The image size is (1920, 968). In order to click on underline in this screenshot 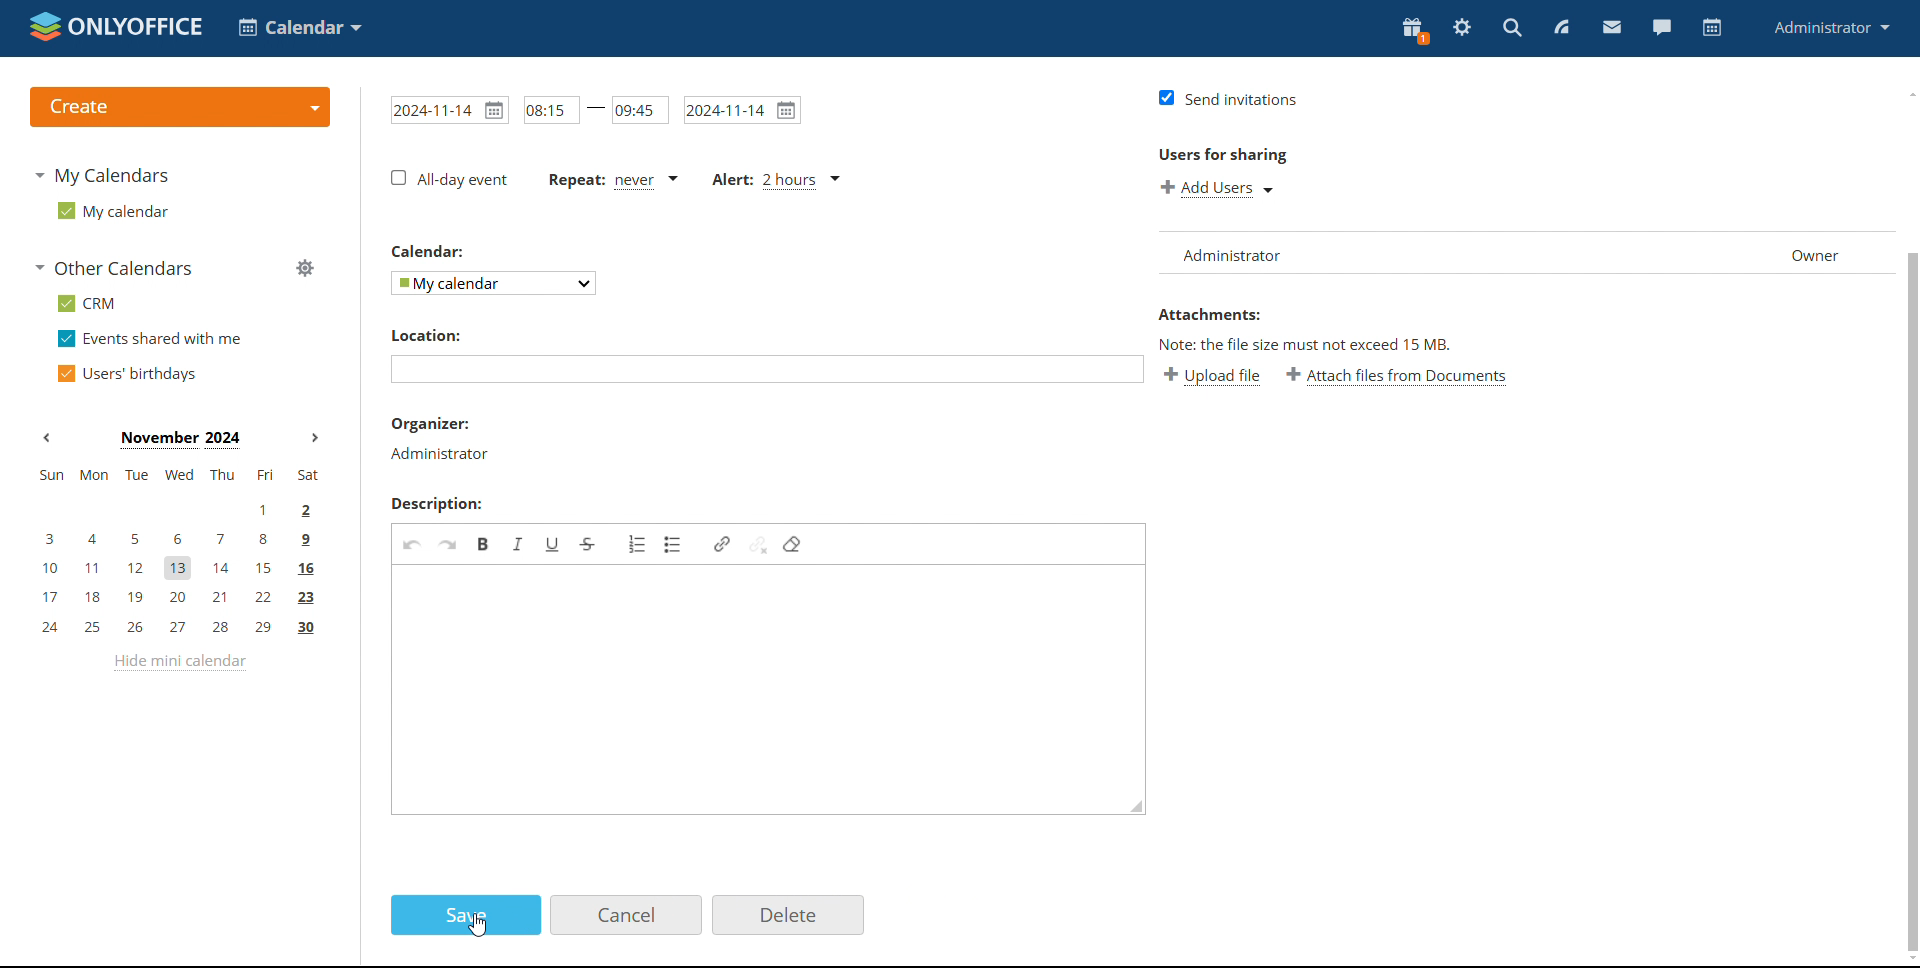, I will do `click(554, 546)`.